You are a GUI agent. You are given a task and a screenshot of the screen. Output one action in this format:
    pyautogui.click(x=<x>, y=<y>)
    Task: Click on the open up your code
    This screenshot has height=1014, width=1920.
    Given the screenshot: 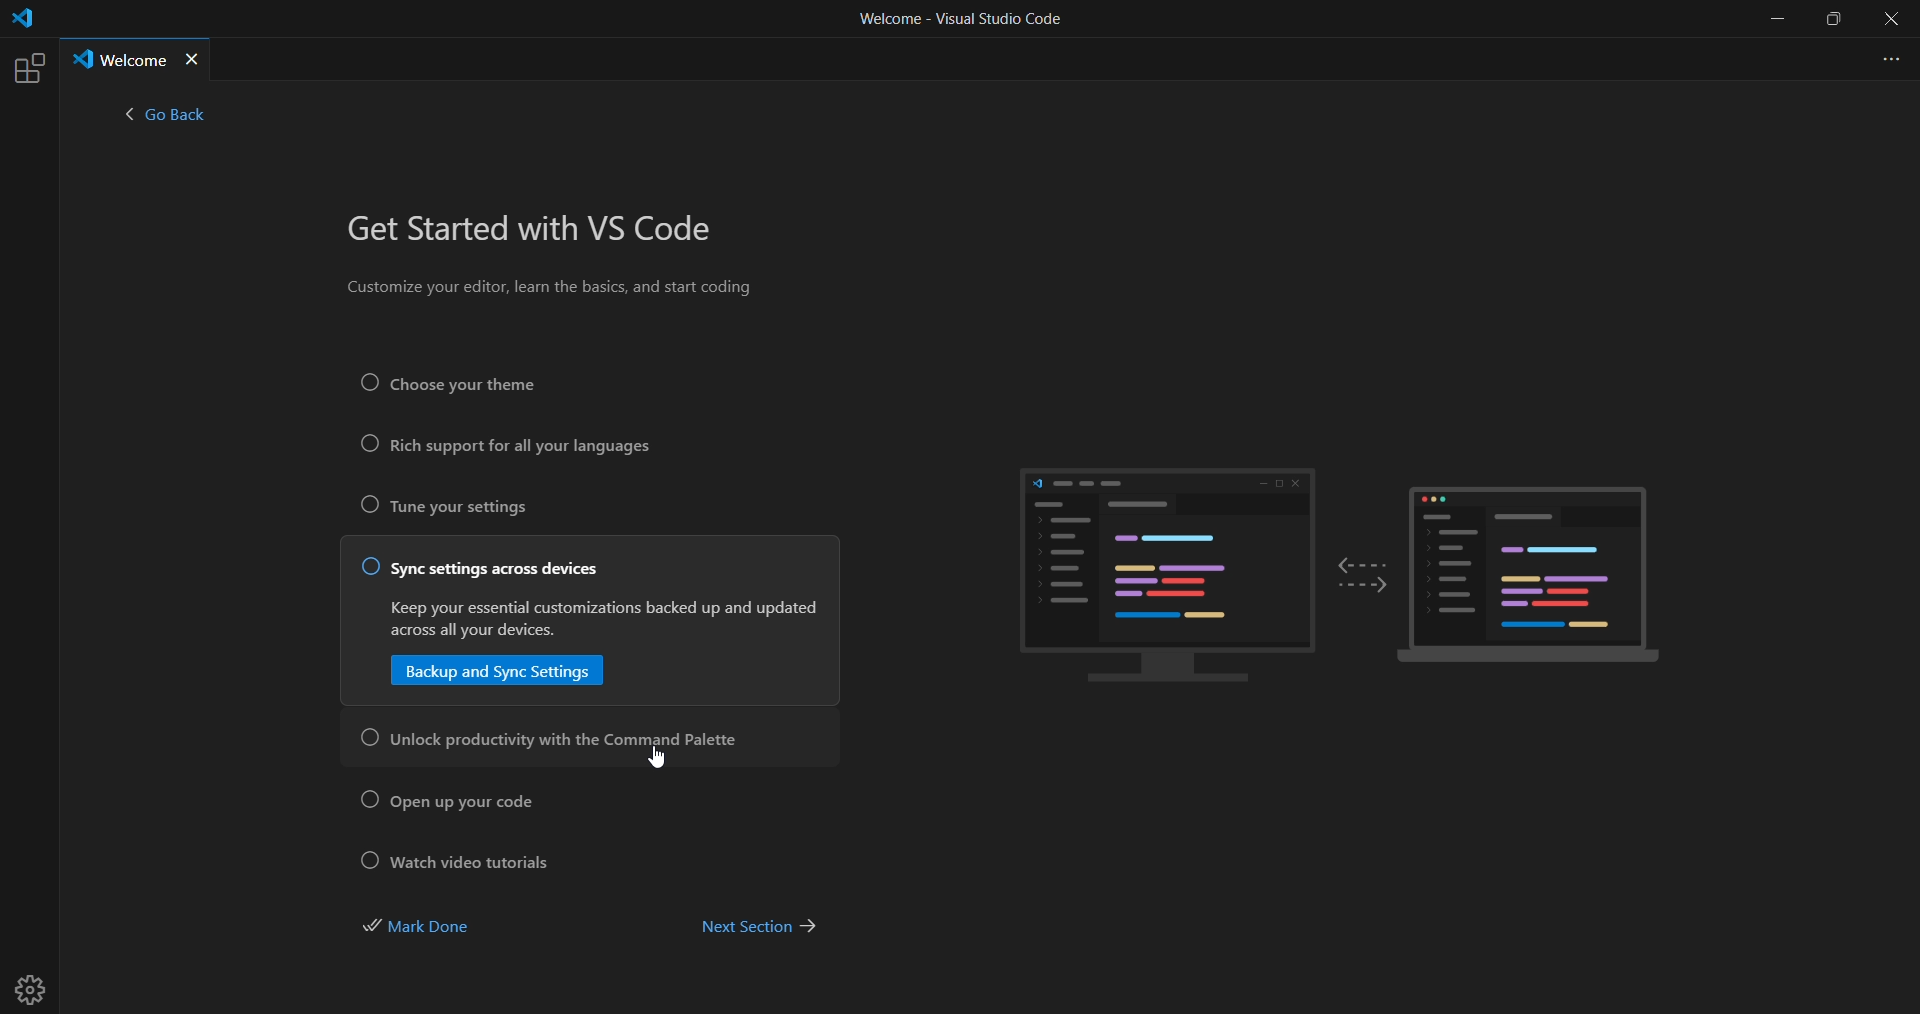 What is the action you would take?
    pyautogui.click(x=461, y=800)
    